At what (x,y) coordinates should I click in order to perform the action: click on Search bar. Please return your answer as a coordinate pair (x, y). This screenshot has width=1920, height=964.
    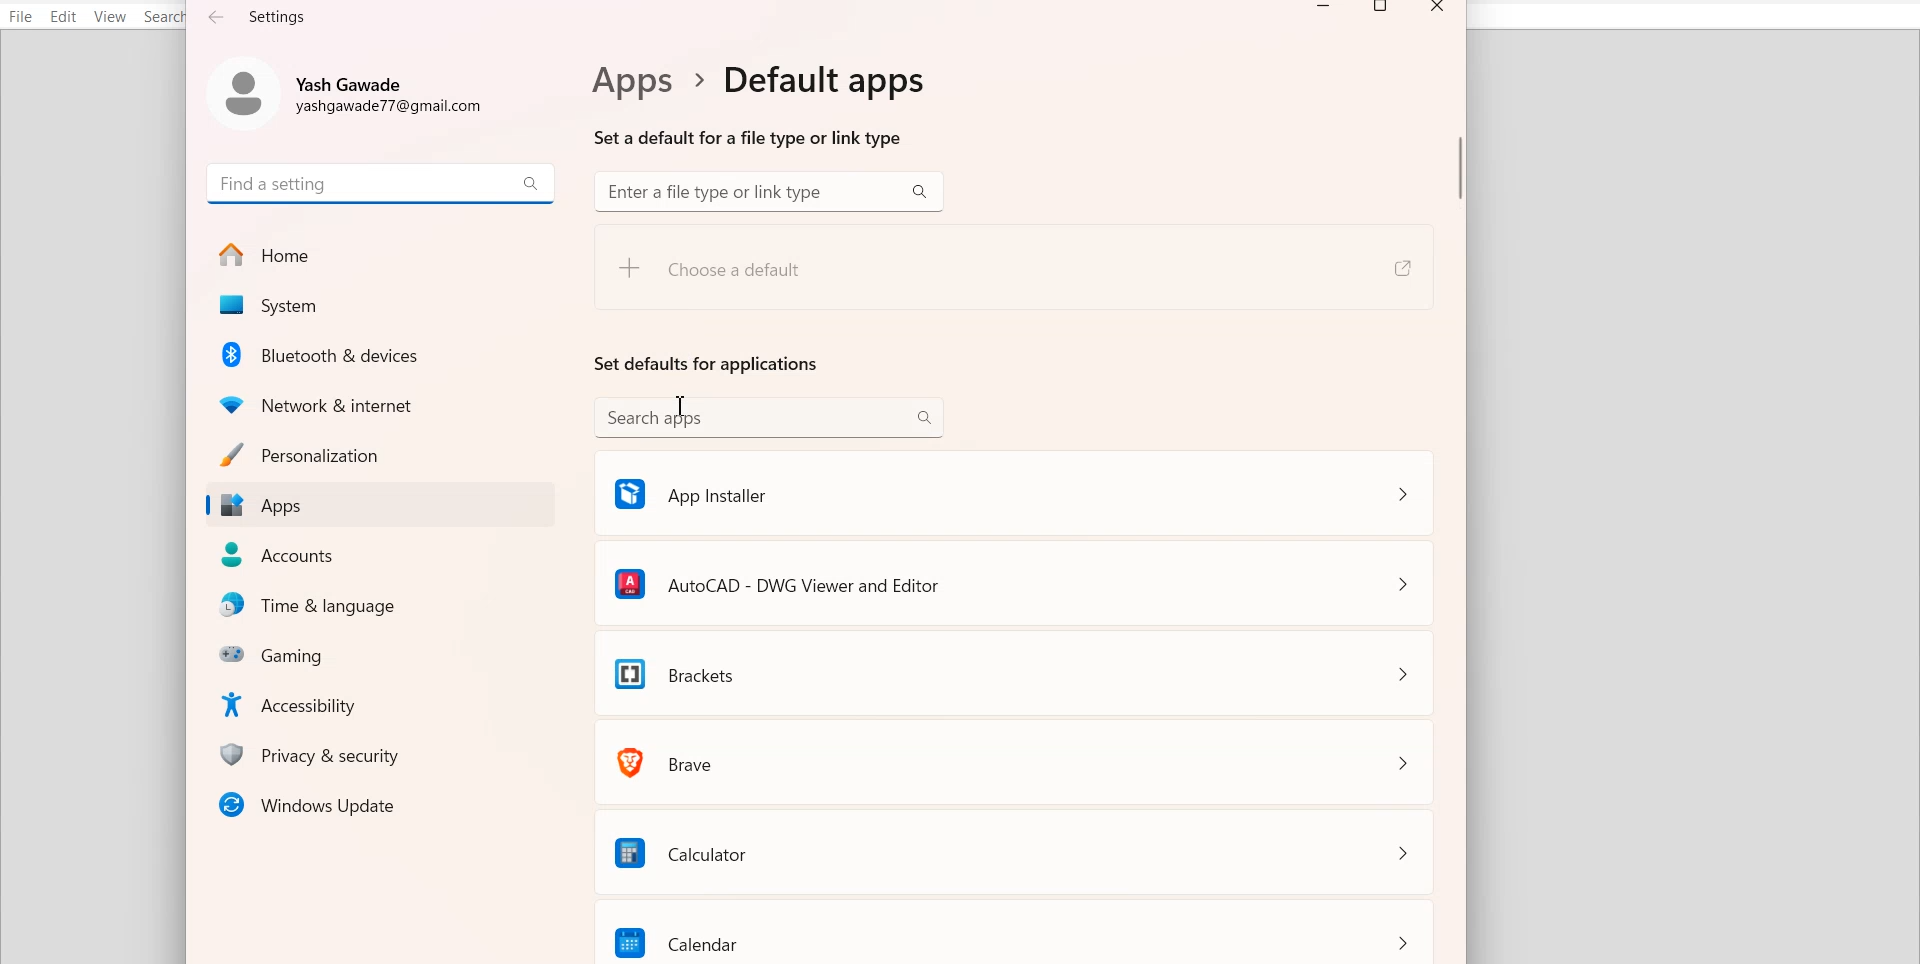
    Looking at the image, I should click on (381, 182).